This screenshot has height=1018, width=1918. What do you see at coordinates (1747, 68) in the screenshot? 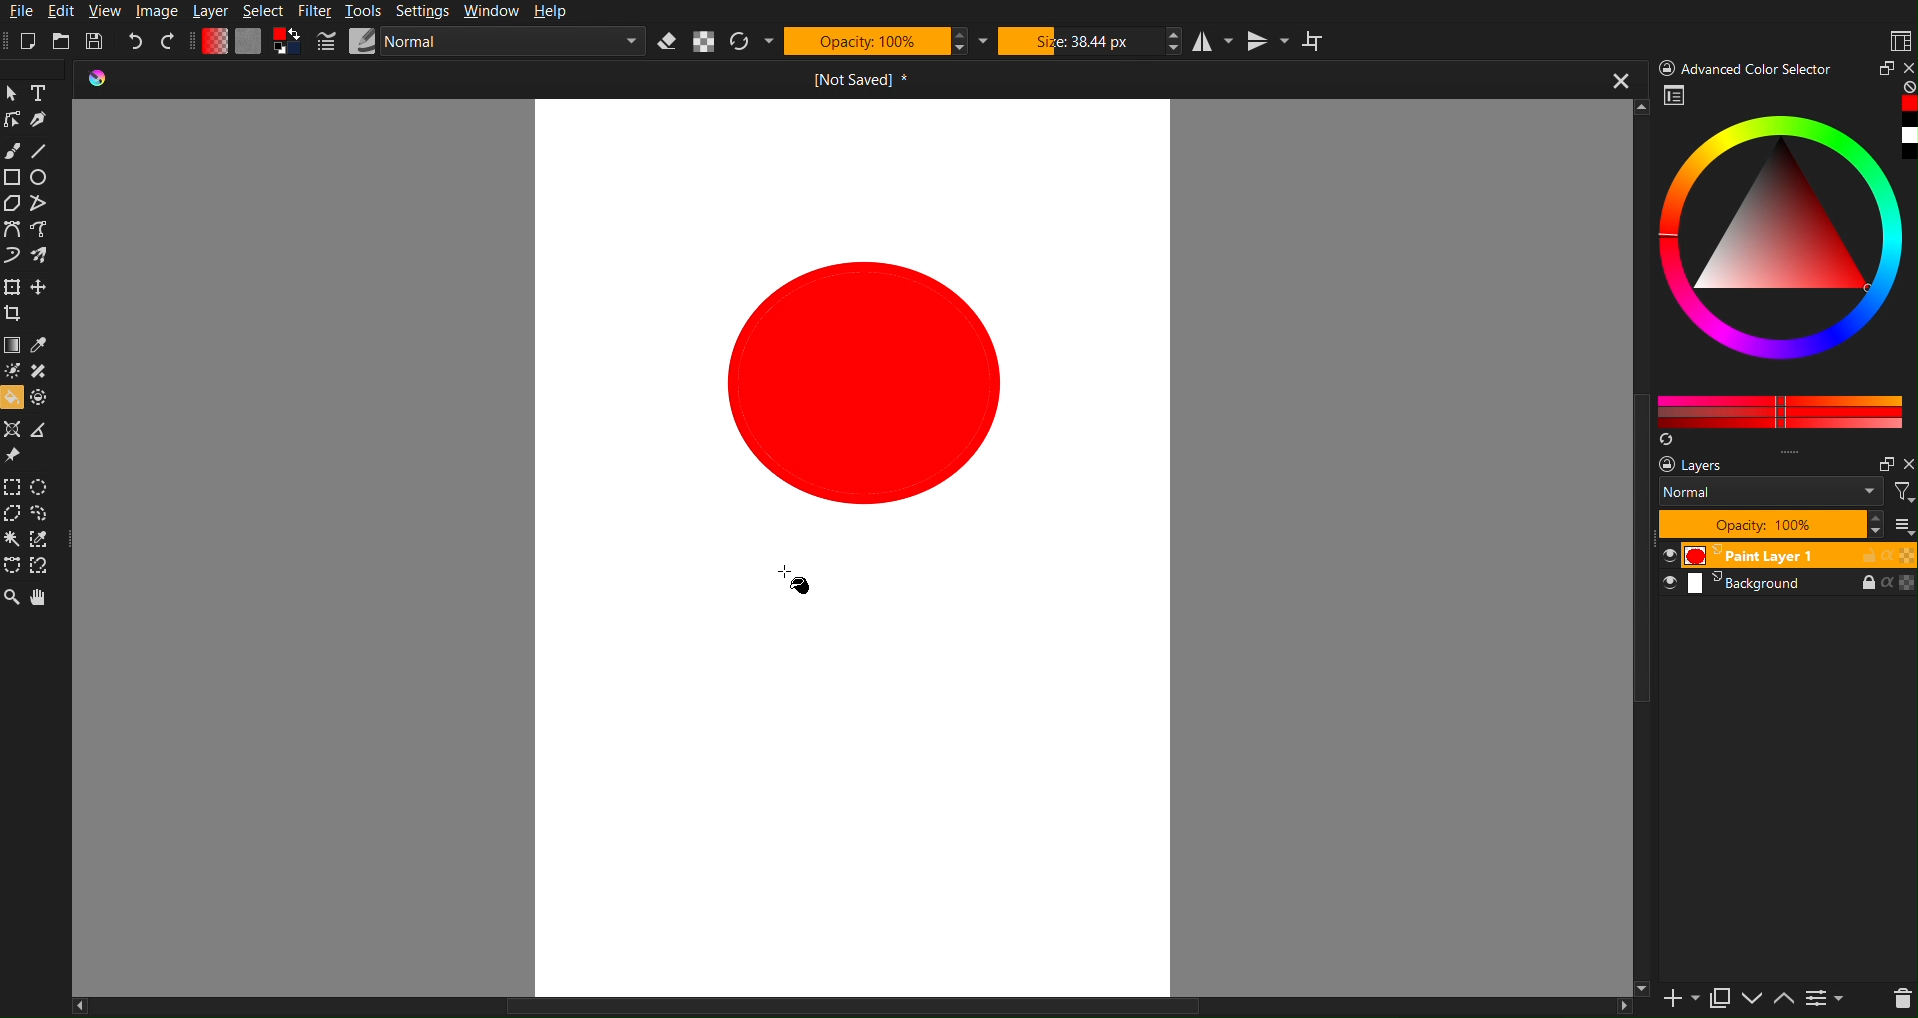
I see `Advance color Picker` at bounding box center [1747, 68].